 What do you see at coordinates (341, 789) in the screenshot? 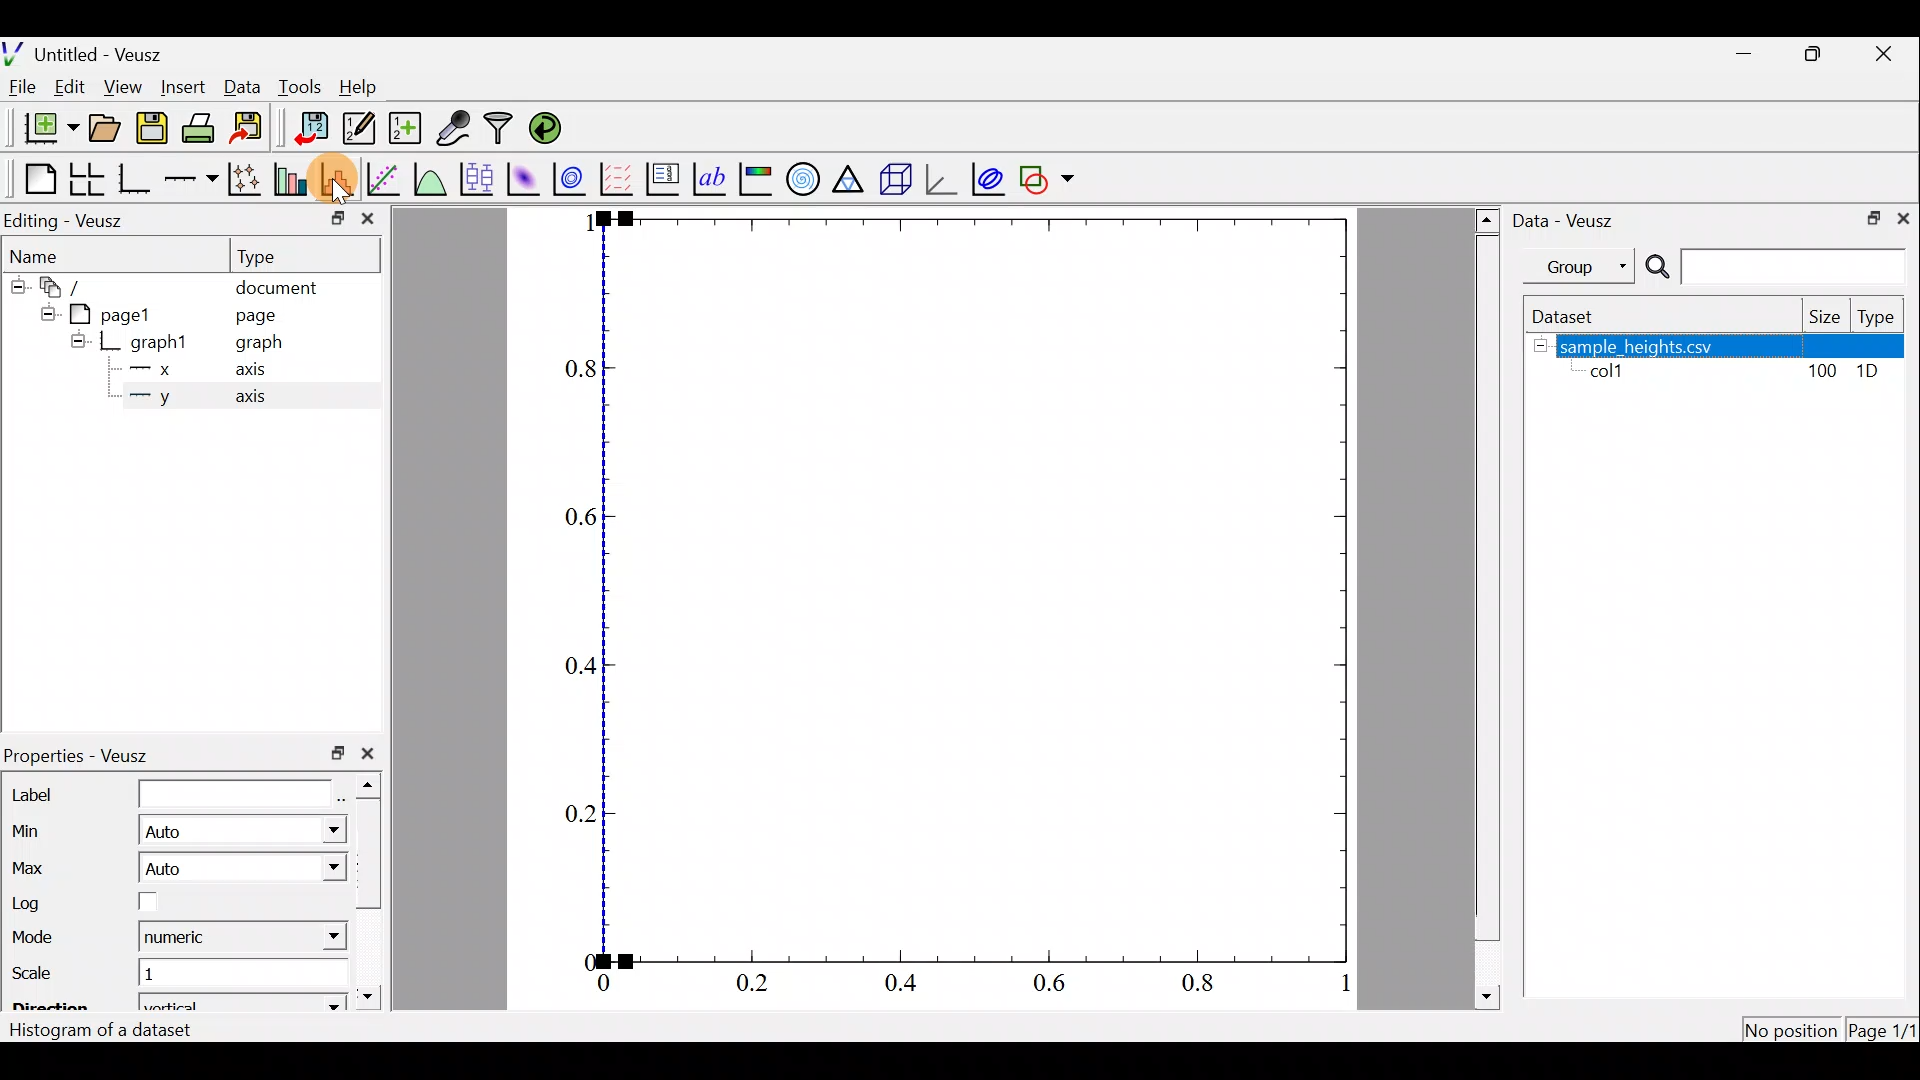
I see `select using dataset browser` at bounding box center [341, 789].